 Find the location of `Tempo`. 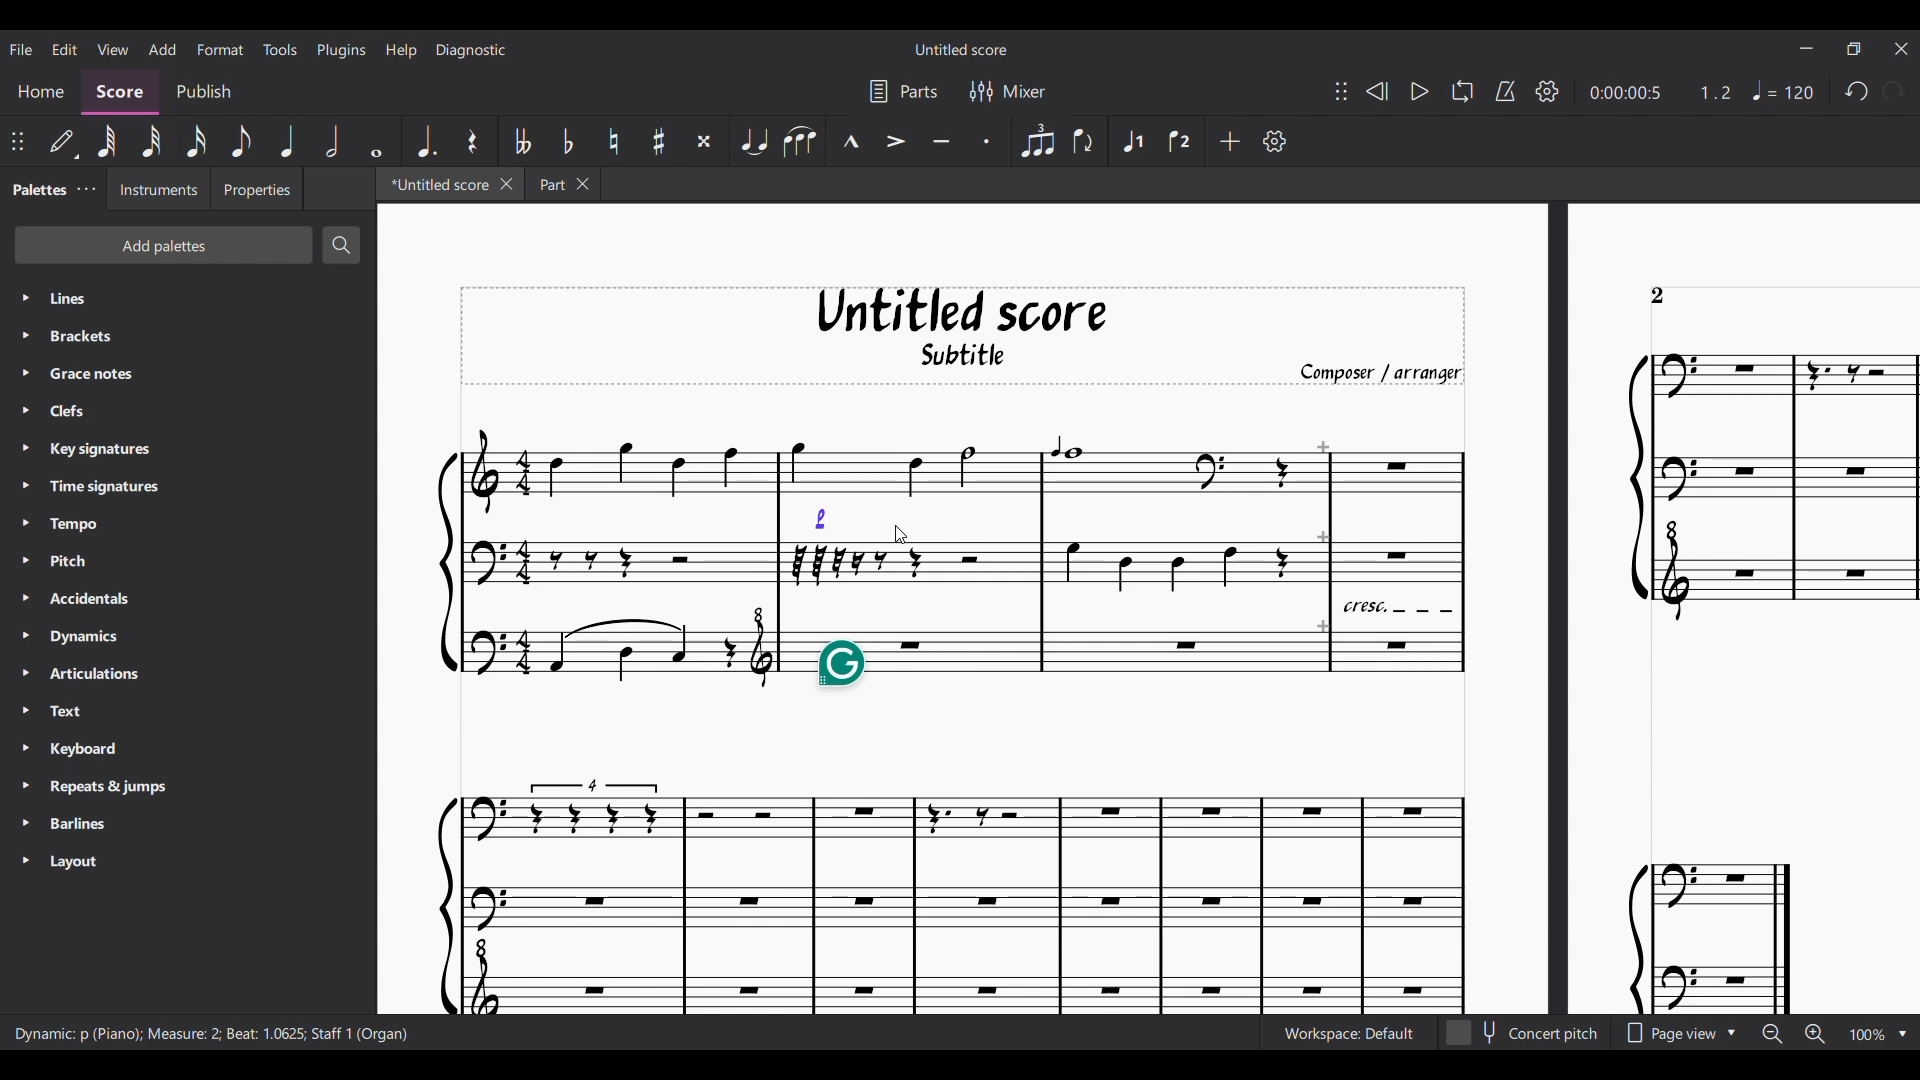

Tempo is located at coordinates (1783, 90).